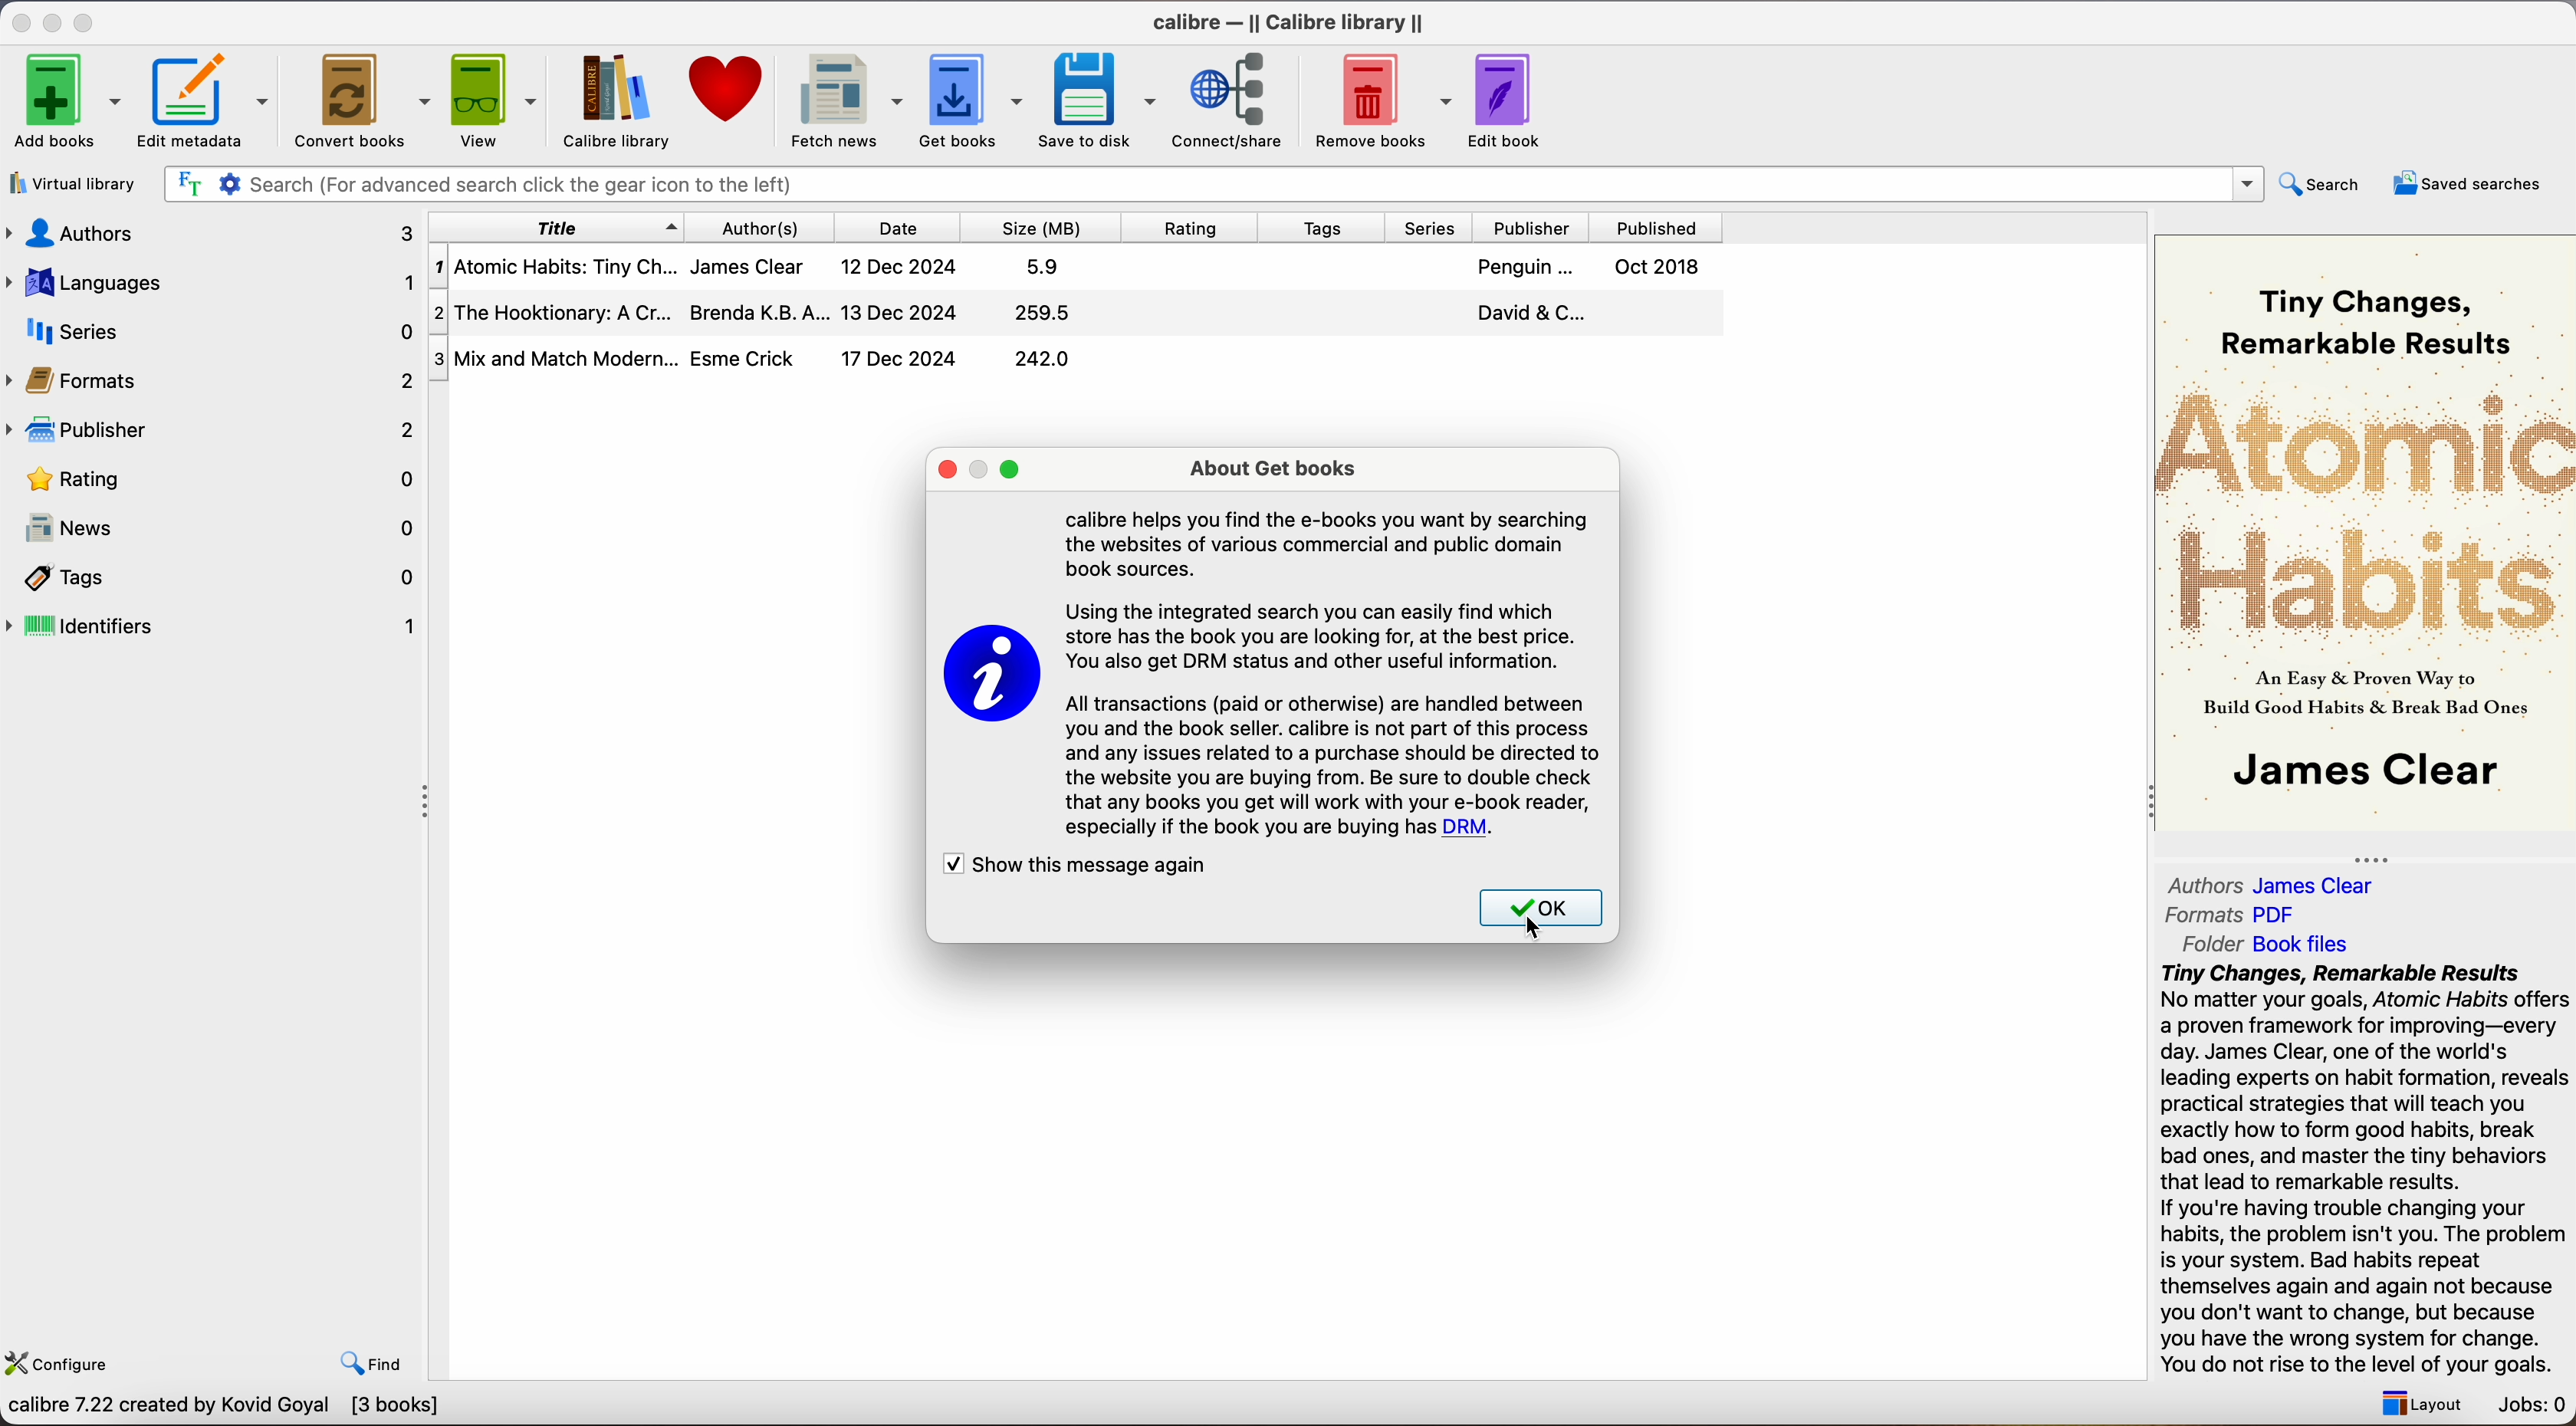 This screenshot has height=1426, width=2576. What do you see at coordinates (2268, 943) in the screenshot?
I see `folder Book files` at bounding box center [2268, 943].